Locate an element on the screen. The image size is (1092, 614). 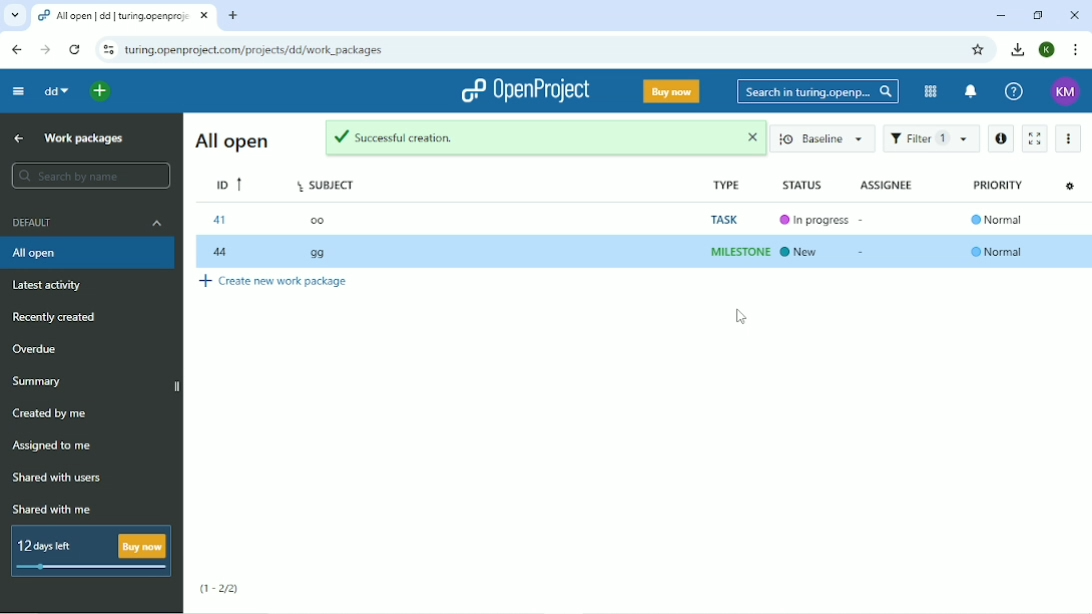
Milestone is located at coordinates (737, 252).